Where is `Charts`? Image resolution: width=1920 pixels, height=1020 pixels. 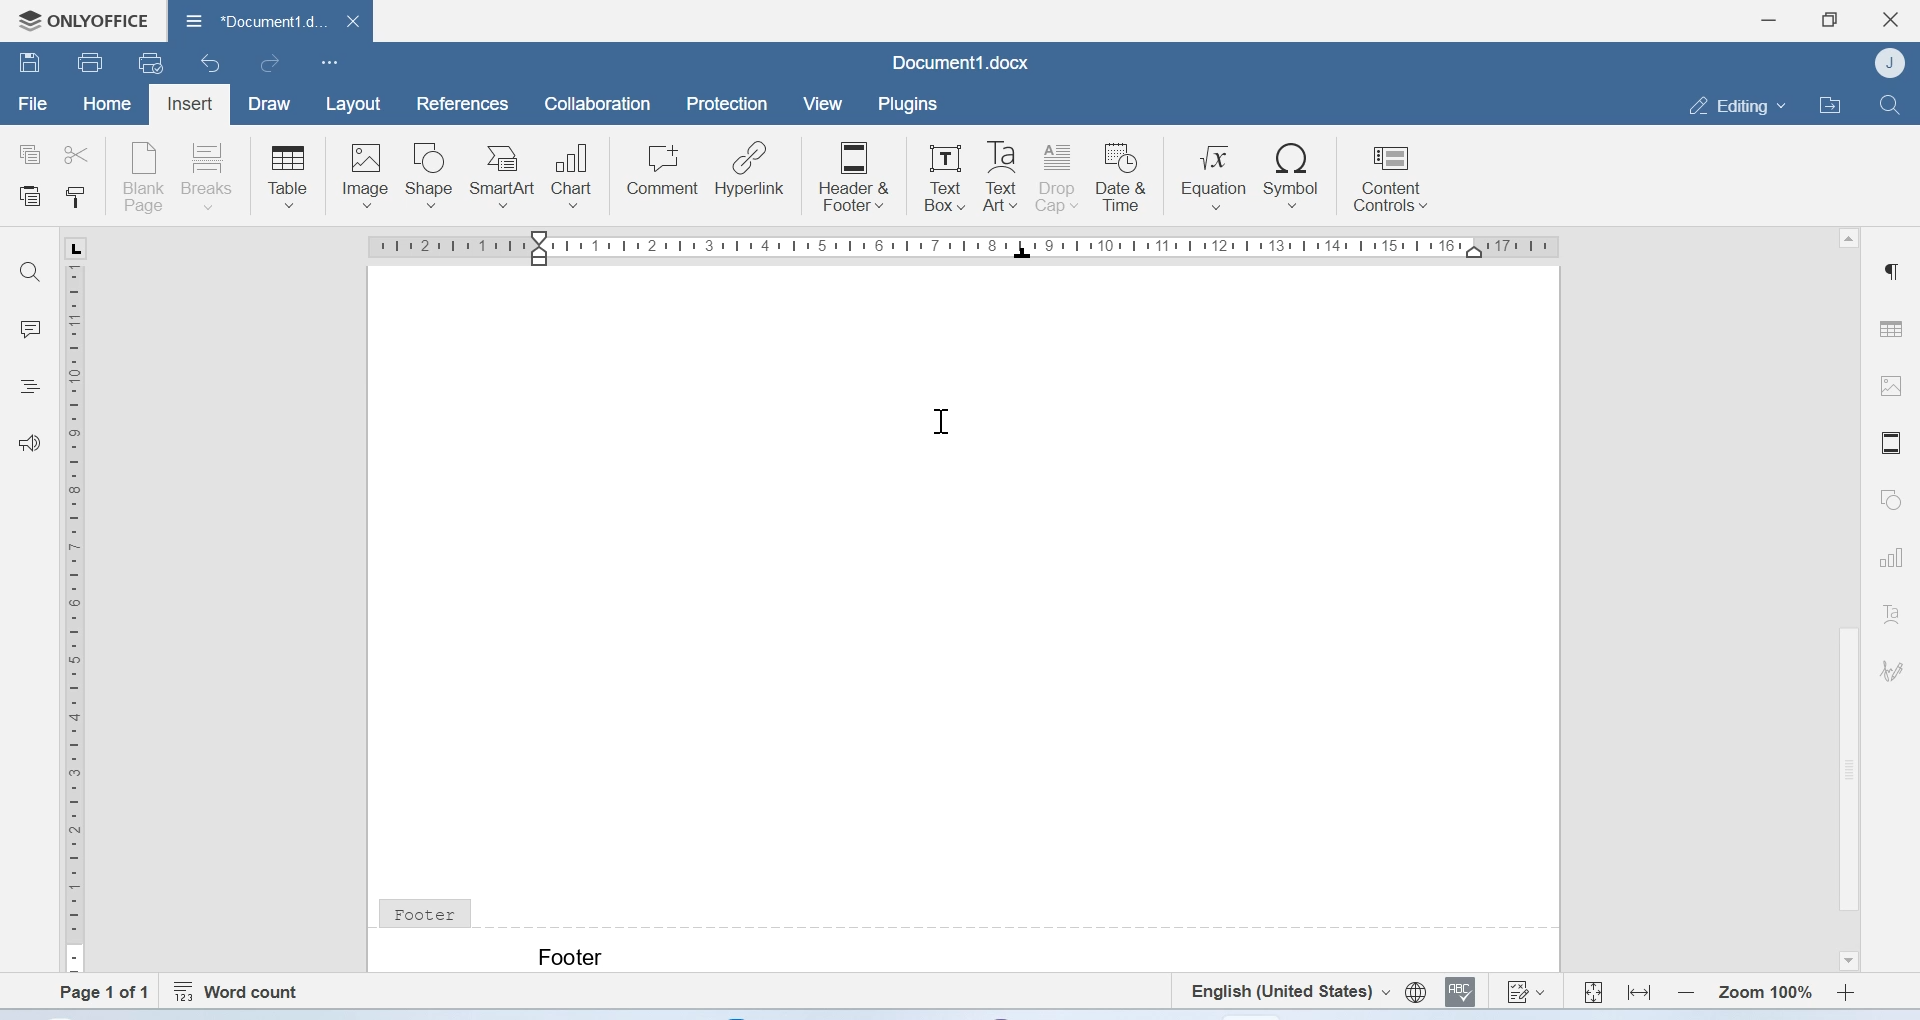
Charts is located at coordinates (1890, 559).